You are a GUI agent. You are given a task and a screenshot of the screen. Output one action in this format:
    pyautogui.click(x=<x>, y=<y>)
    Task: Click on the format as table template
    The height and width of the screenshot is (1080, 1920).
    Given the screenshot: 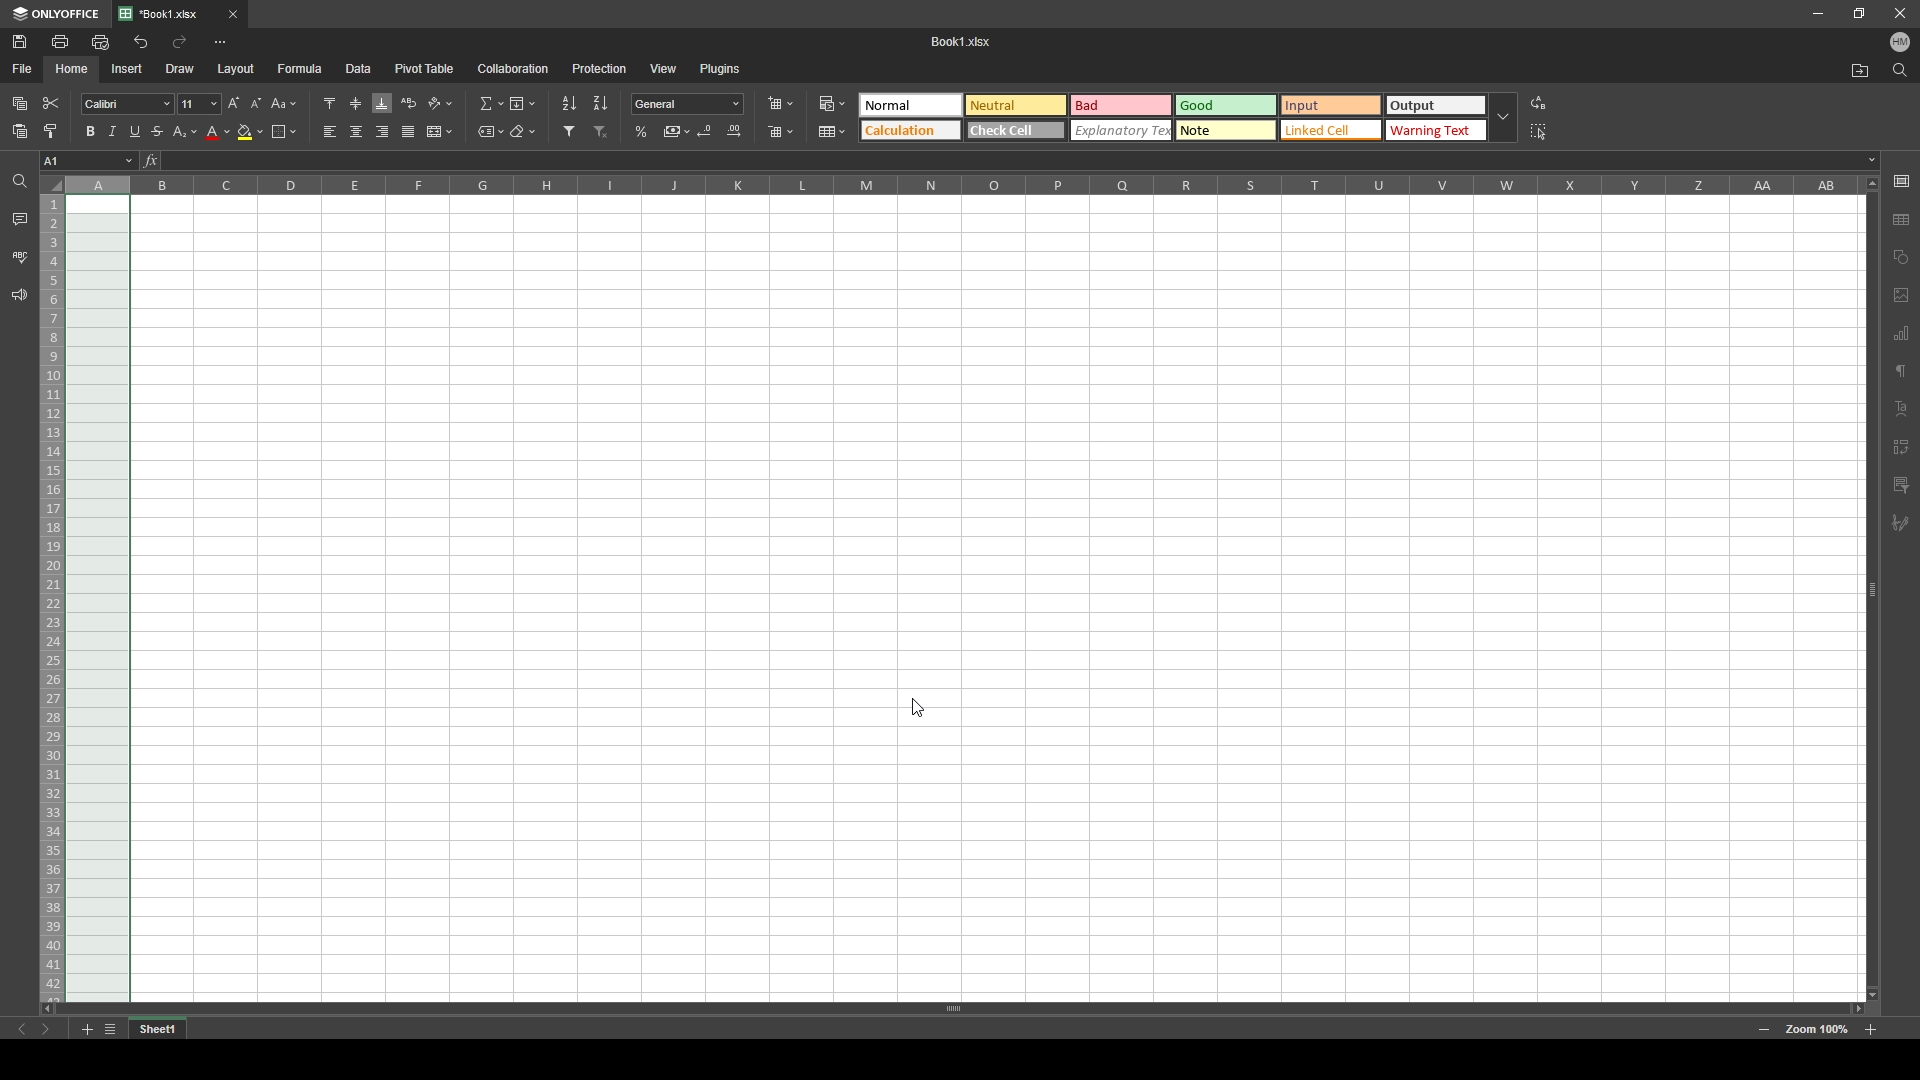 What is the action you would take?
    pyautogui.click(x=833, y=132)
    